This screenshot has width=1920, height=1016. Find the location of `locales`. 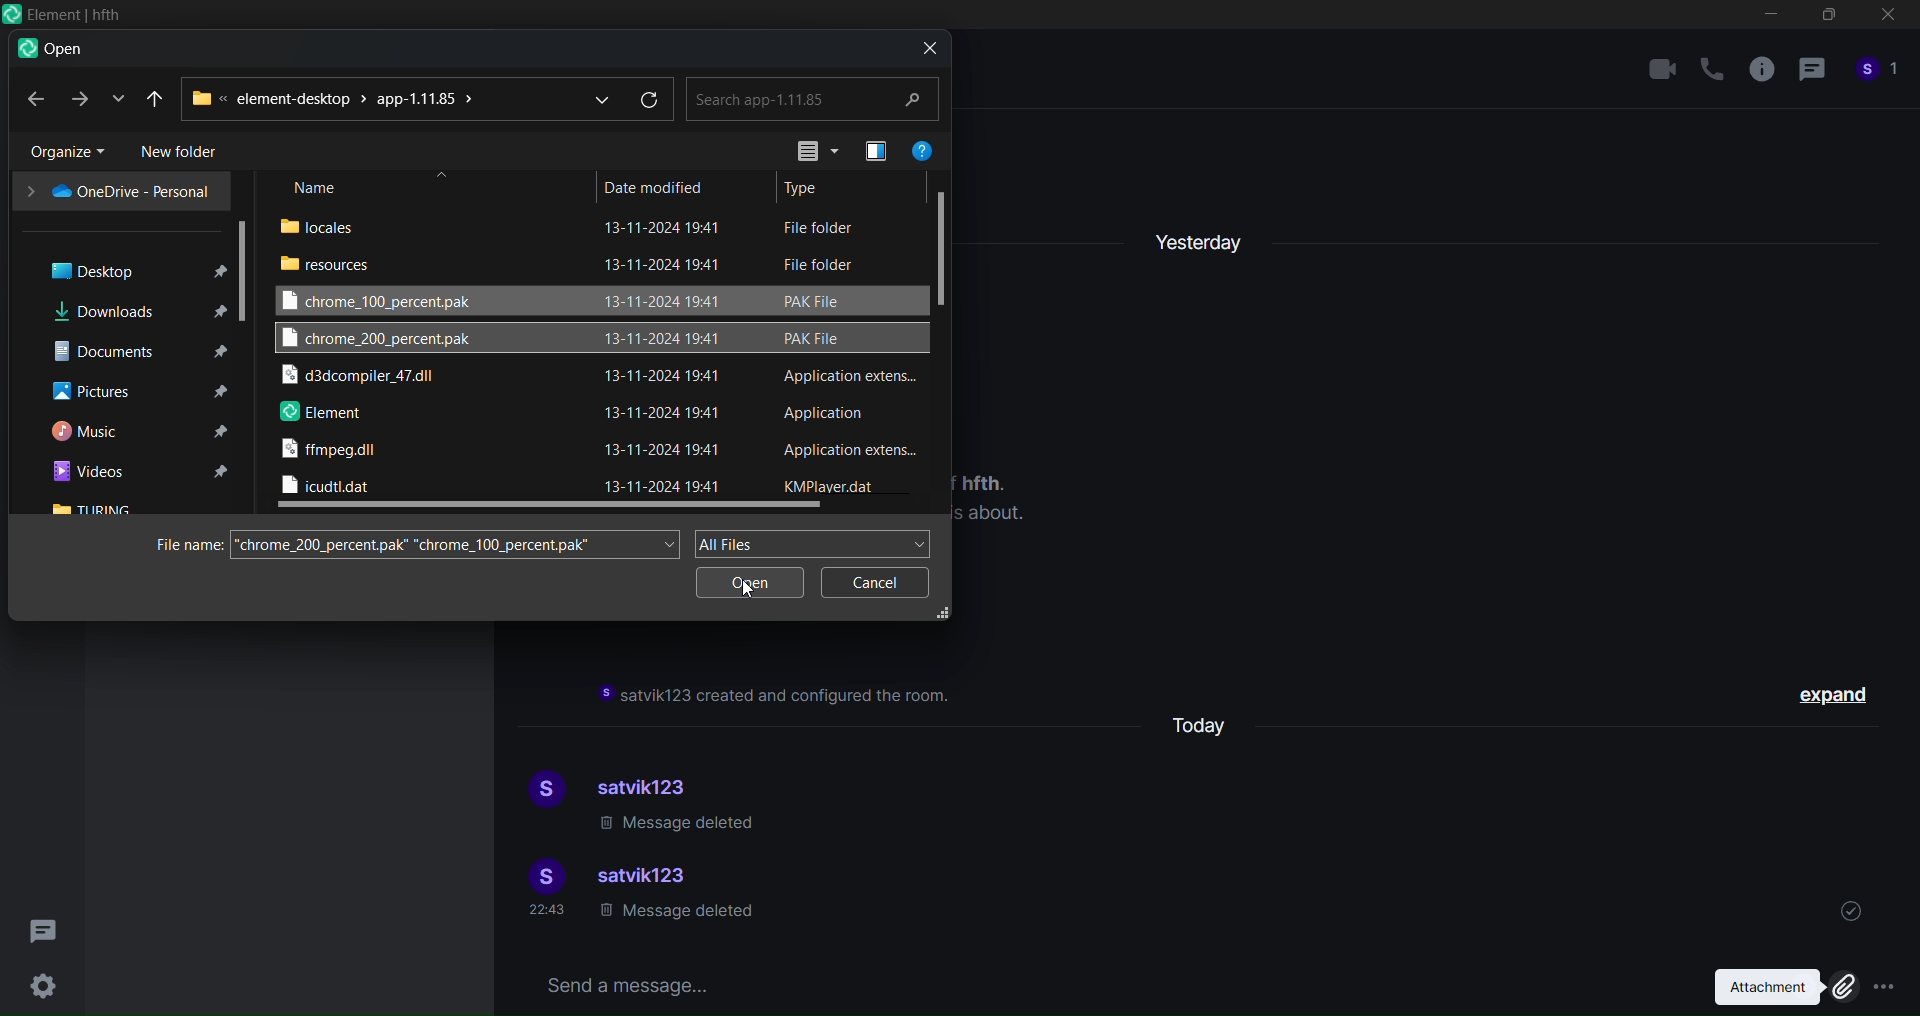

locales is located at coordinates (326, 225).